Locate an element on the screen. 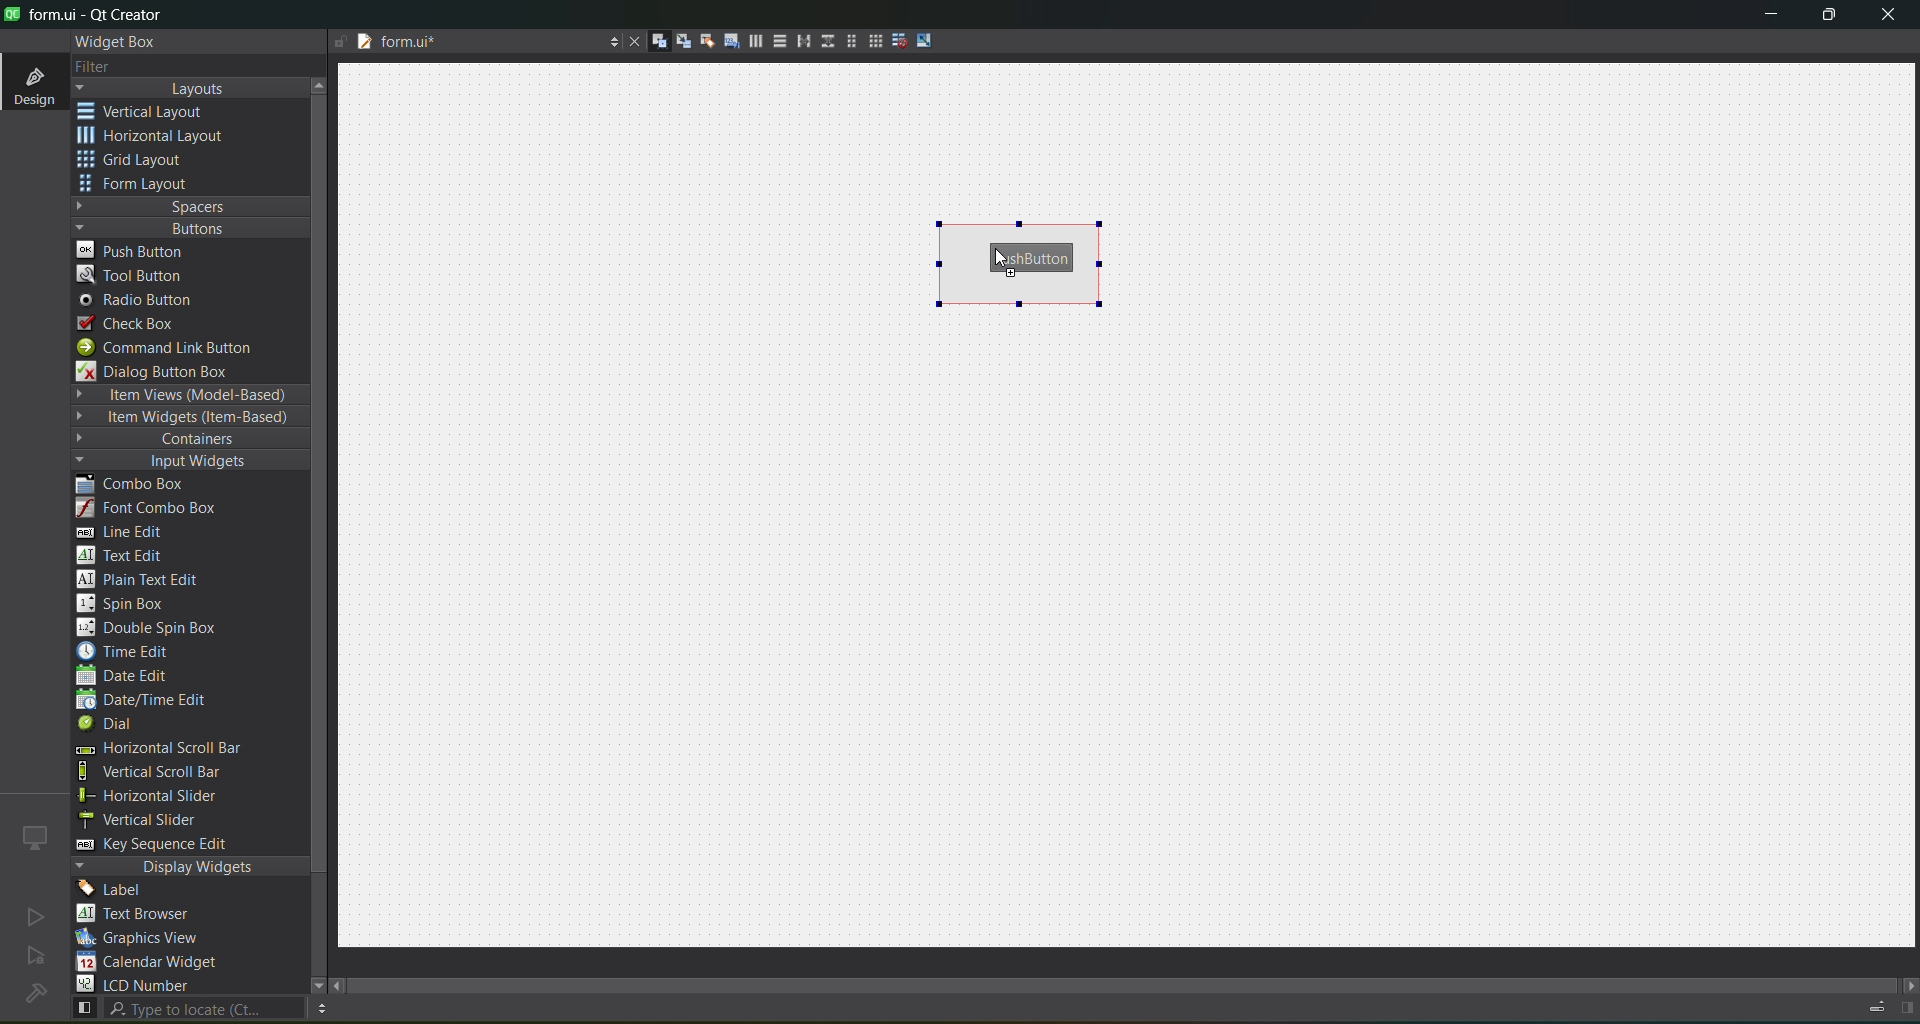 The image size is (1920, 1024). label is located at coordinates (116, 890).